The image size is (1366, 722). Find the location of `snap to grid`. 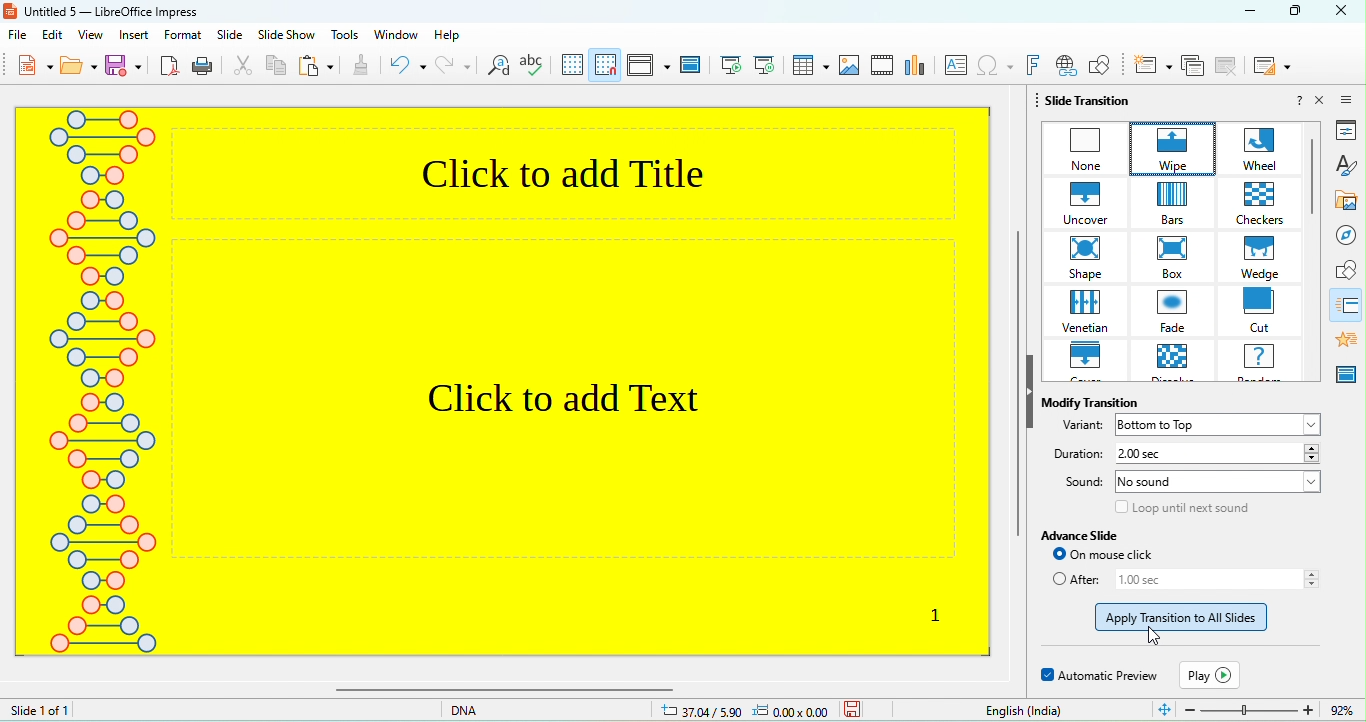

snap to grid is located at coordinates (605, 68).